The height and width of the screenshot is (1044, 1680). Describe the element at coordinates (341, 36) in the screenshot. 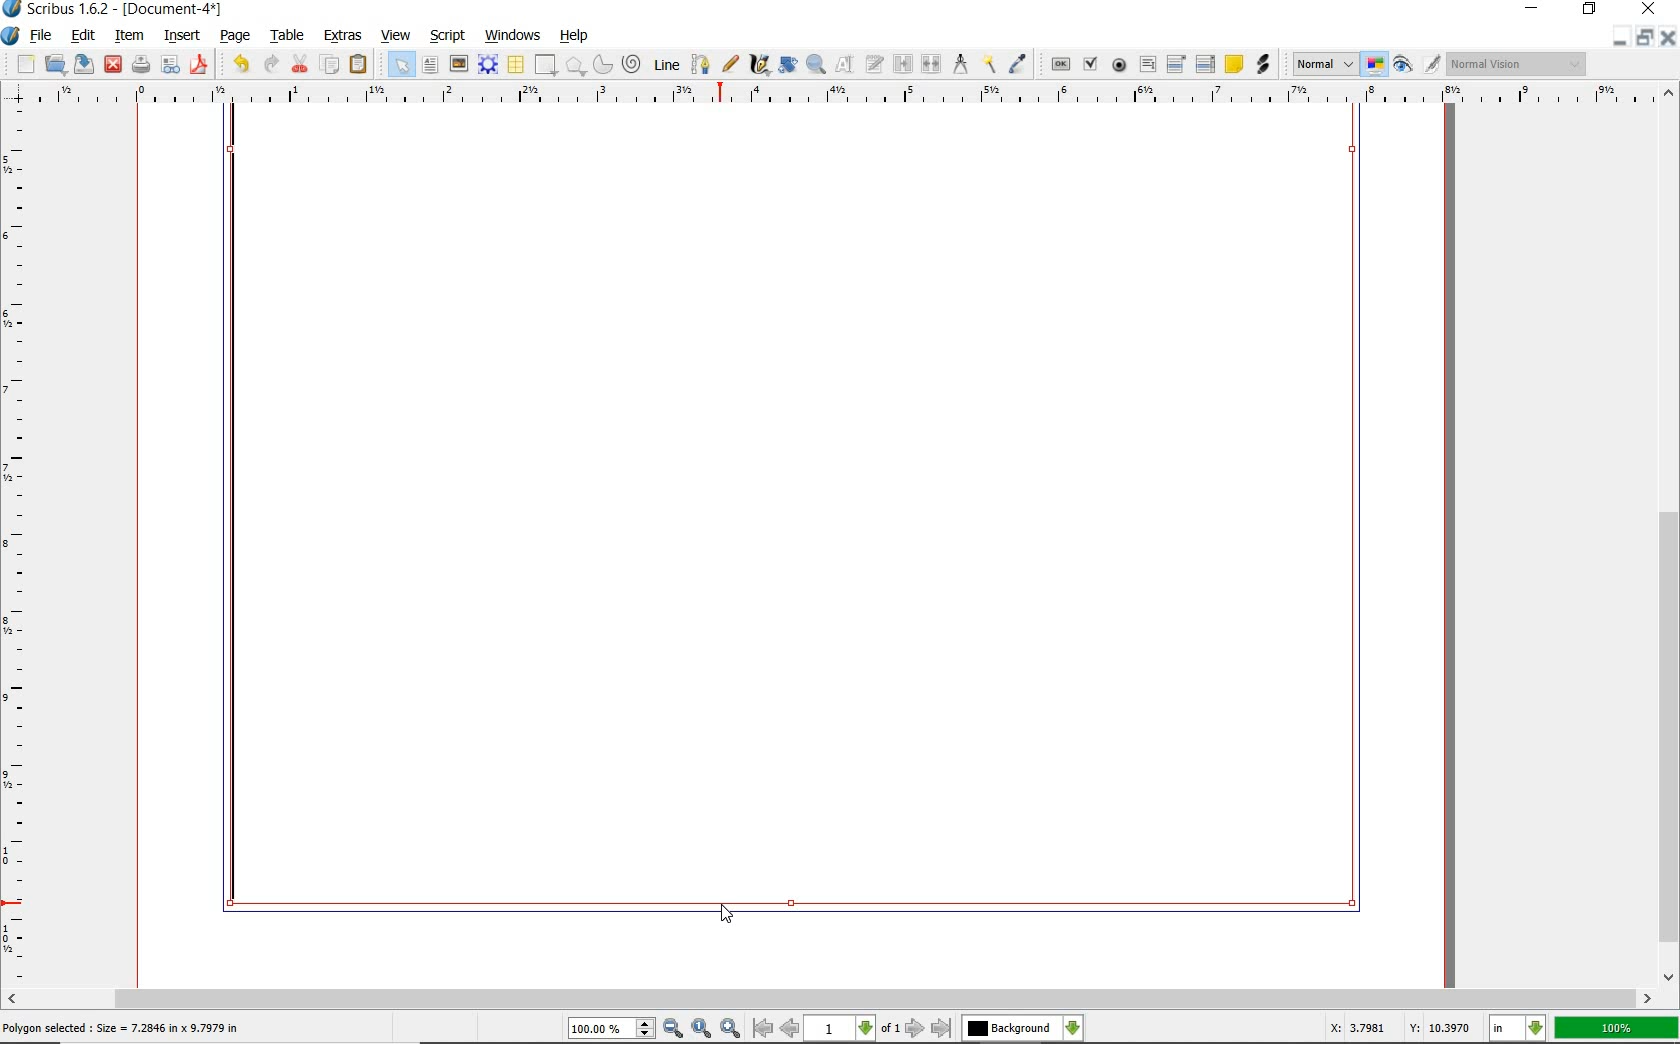

I see `extras` at that location.